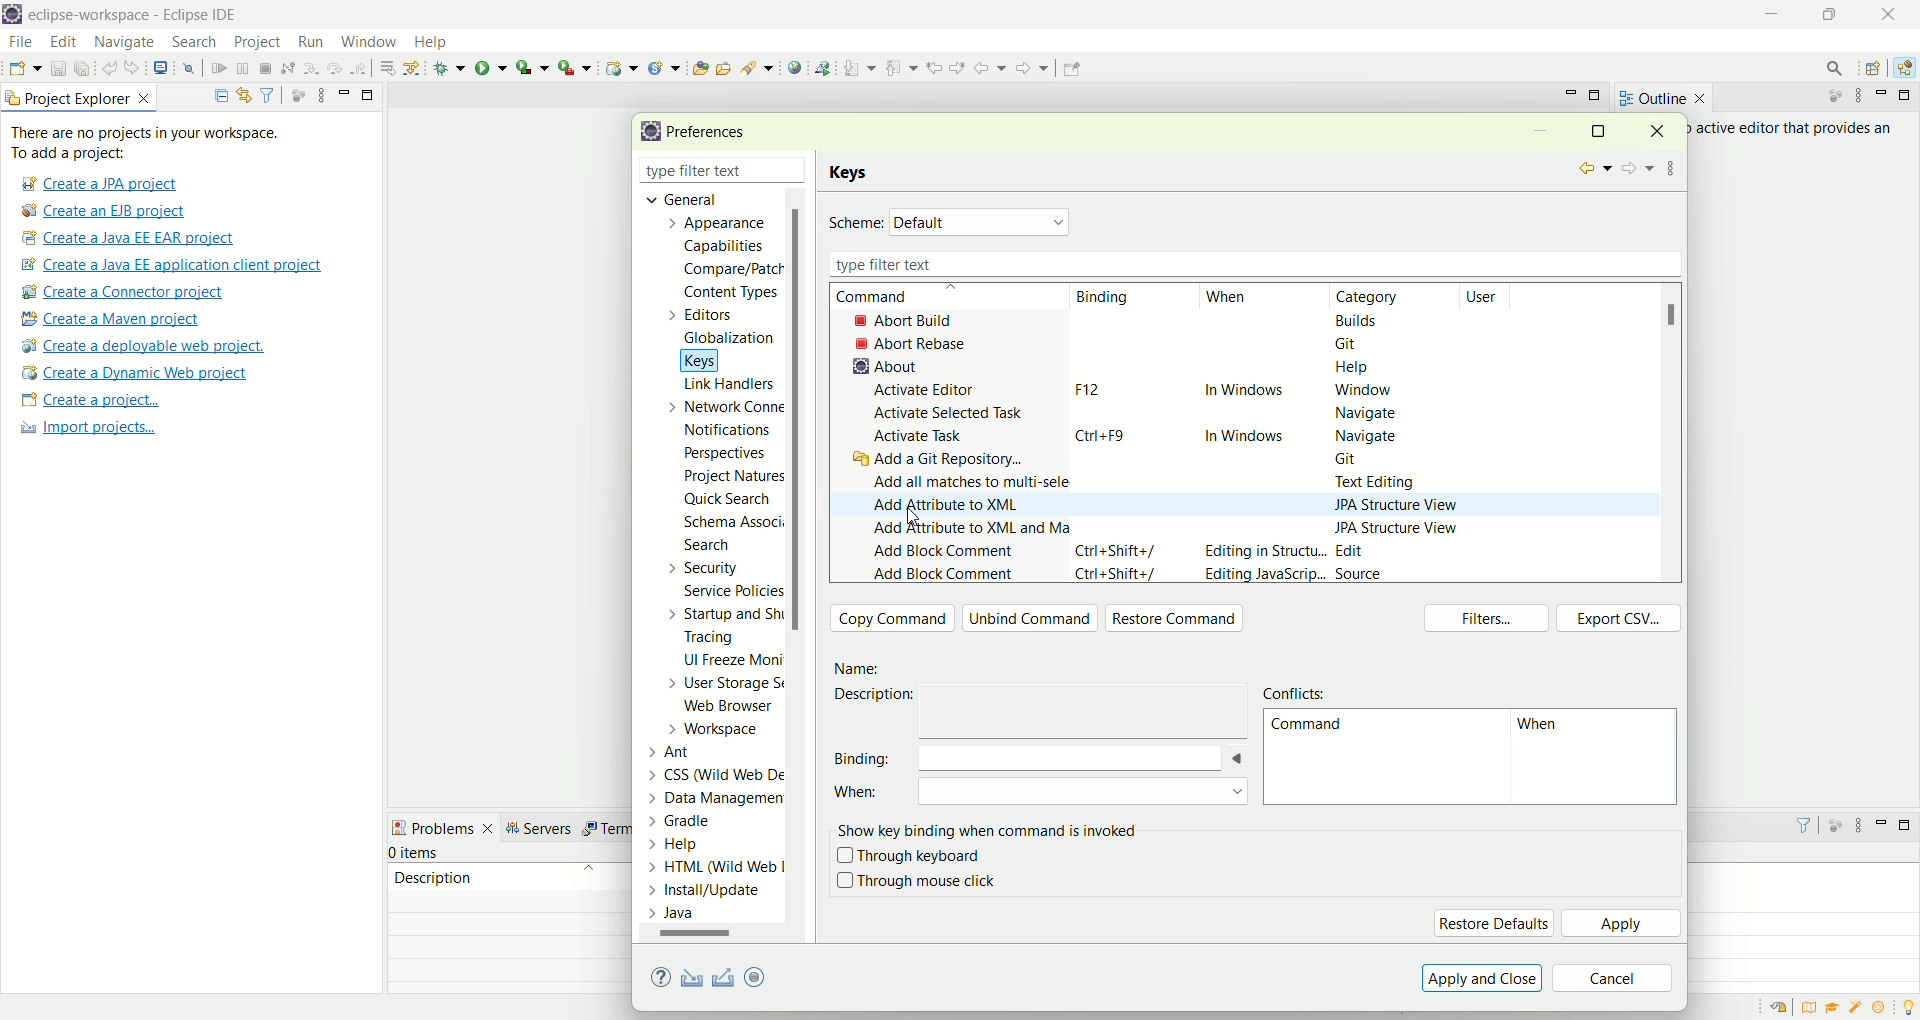 The width and height of the screenshot is (1920, 1020). Describe the element at coordinates (719, 729) in the screenshot. I see `workspace` at that location.